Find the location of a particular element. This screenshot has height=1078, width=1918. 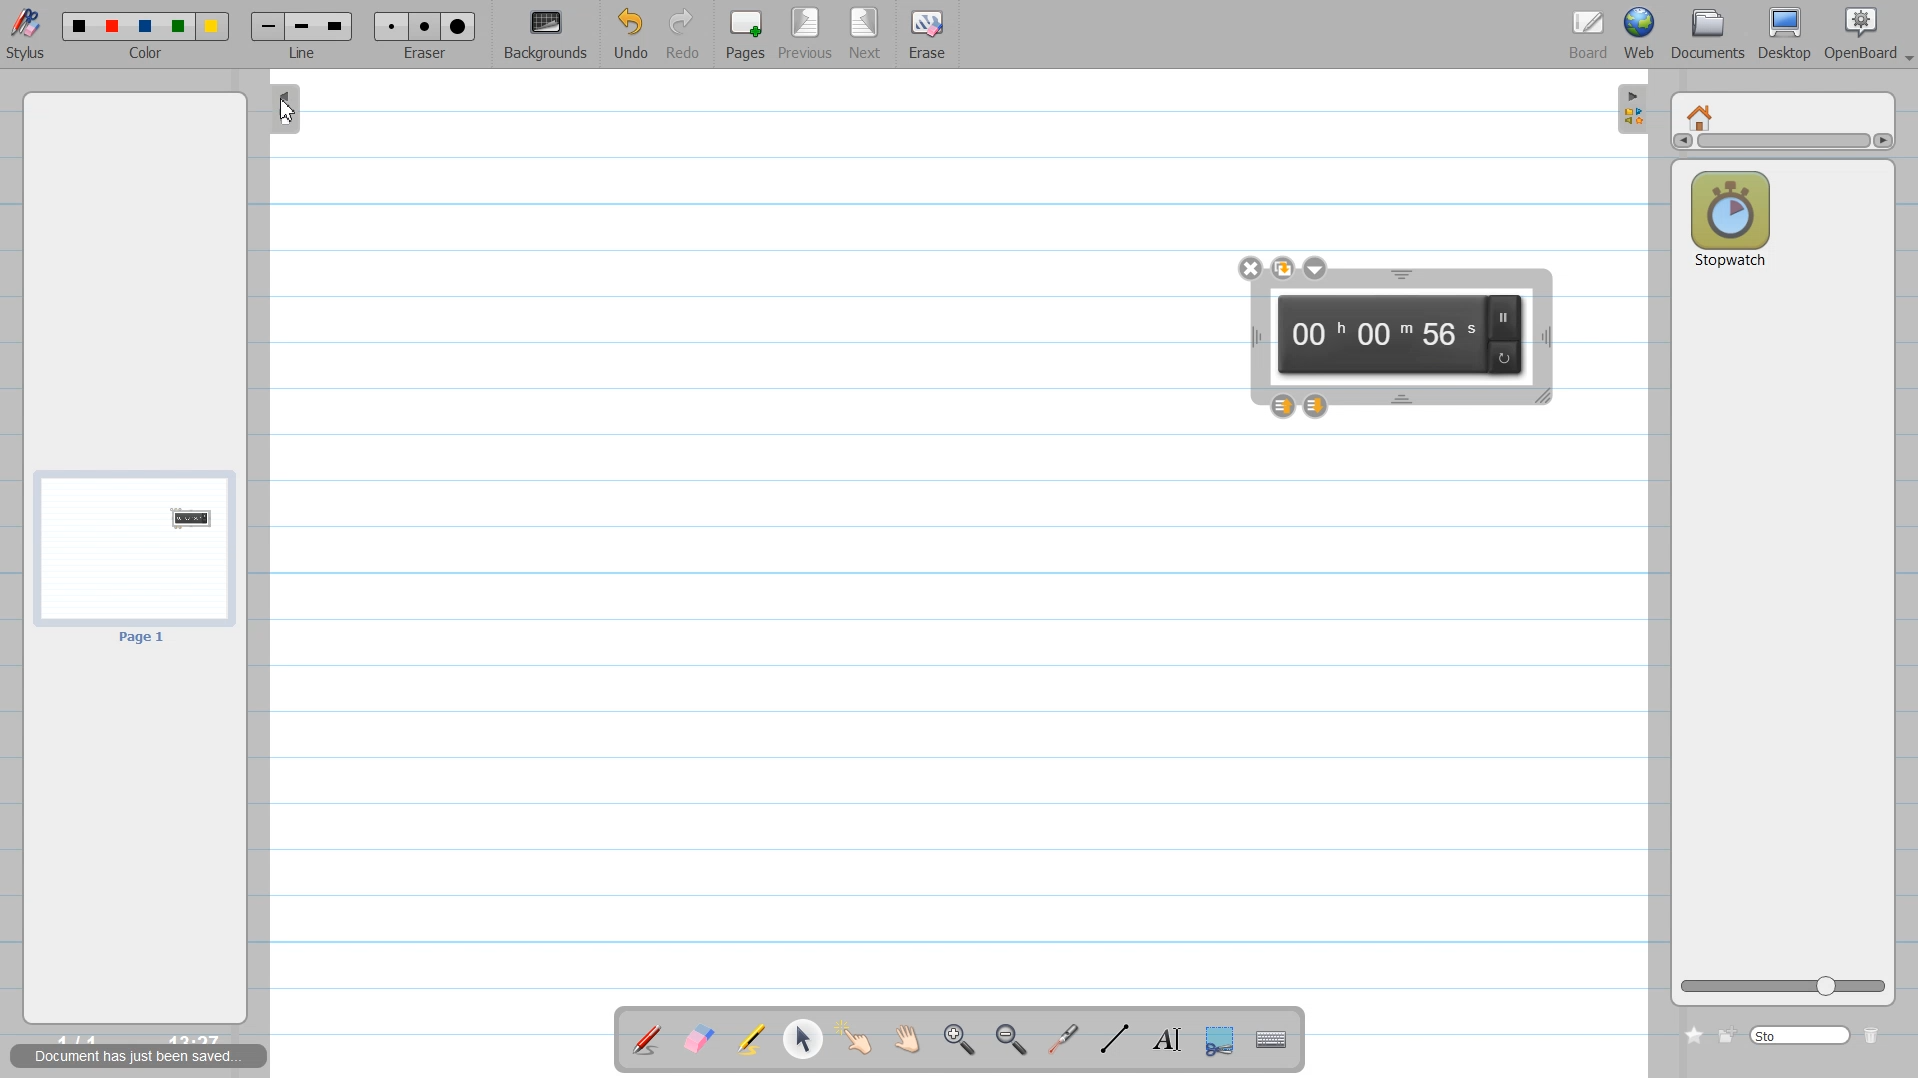

Duplicate  is located at coordinates (1284, 268).